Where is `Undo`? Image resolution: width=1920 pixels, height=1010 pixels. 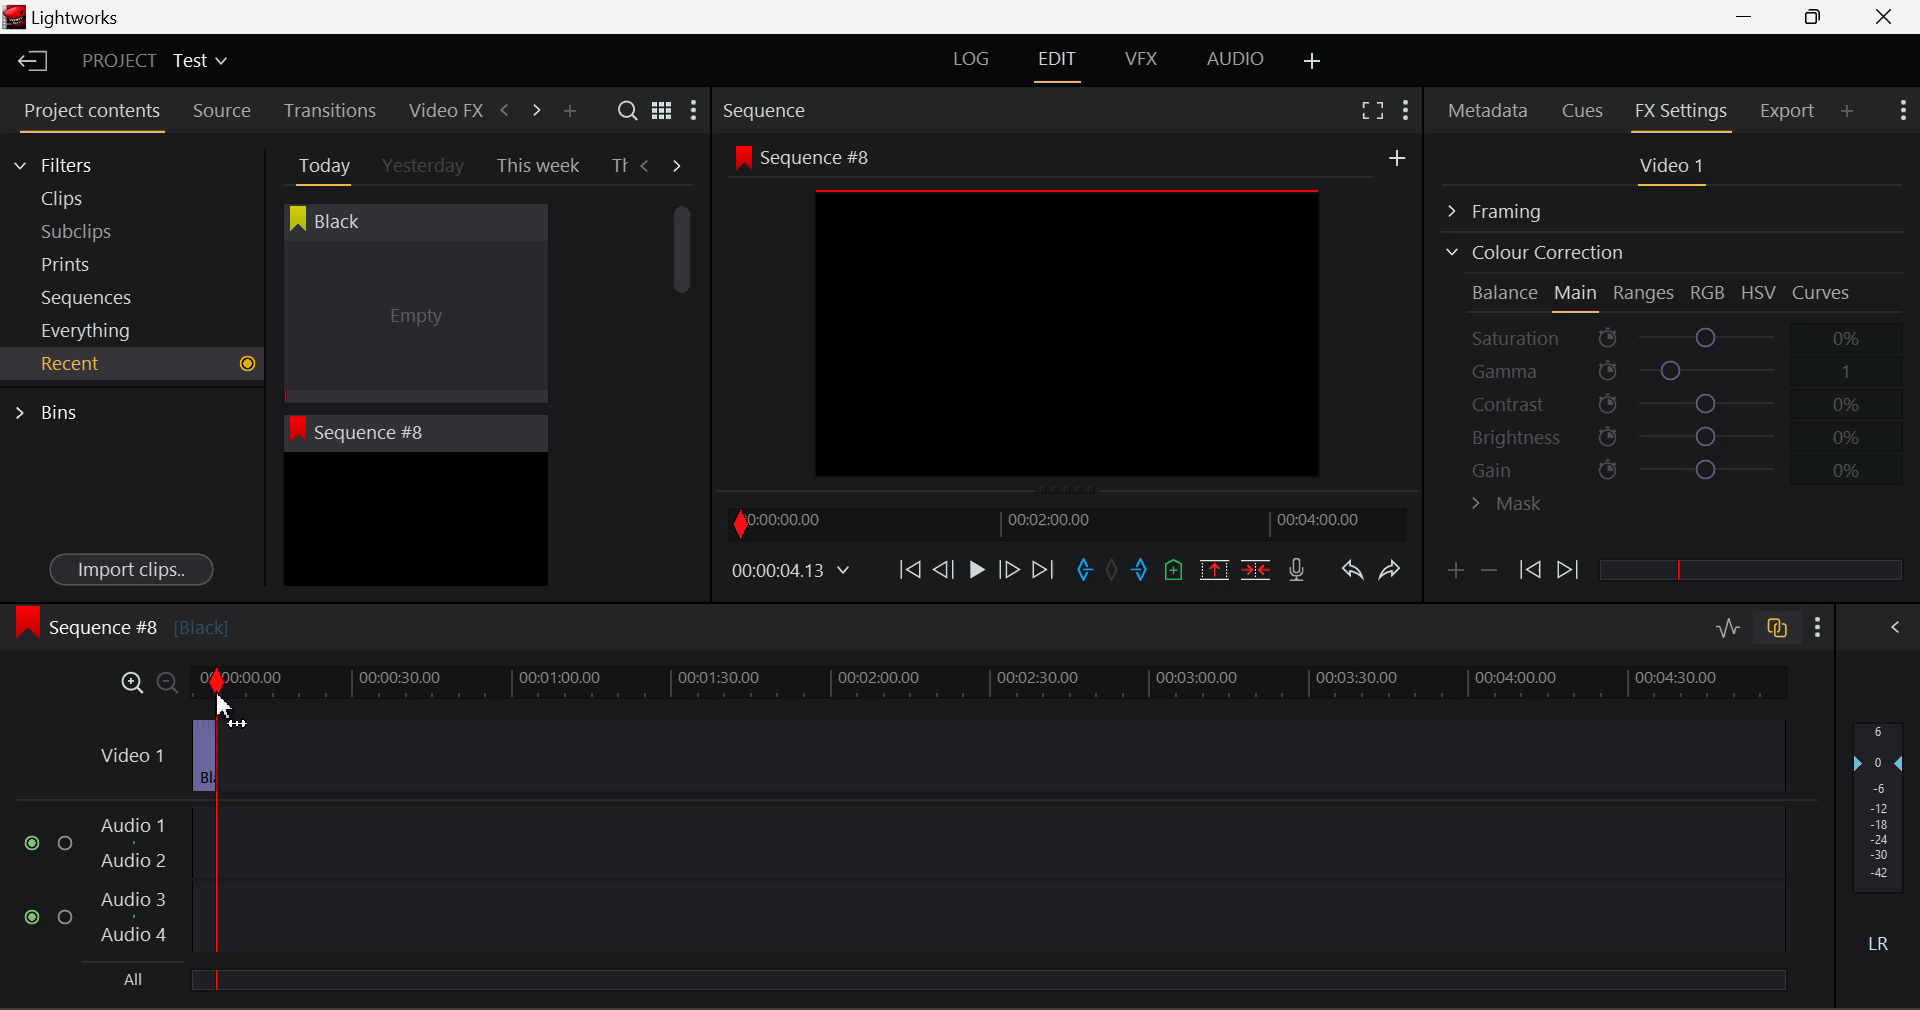
Undo is located at coordinates (1351, 574).